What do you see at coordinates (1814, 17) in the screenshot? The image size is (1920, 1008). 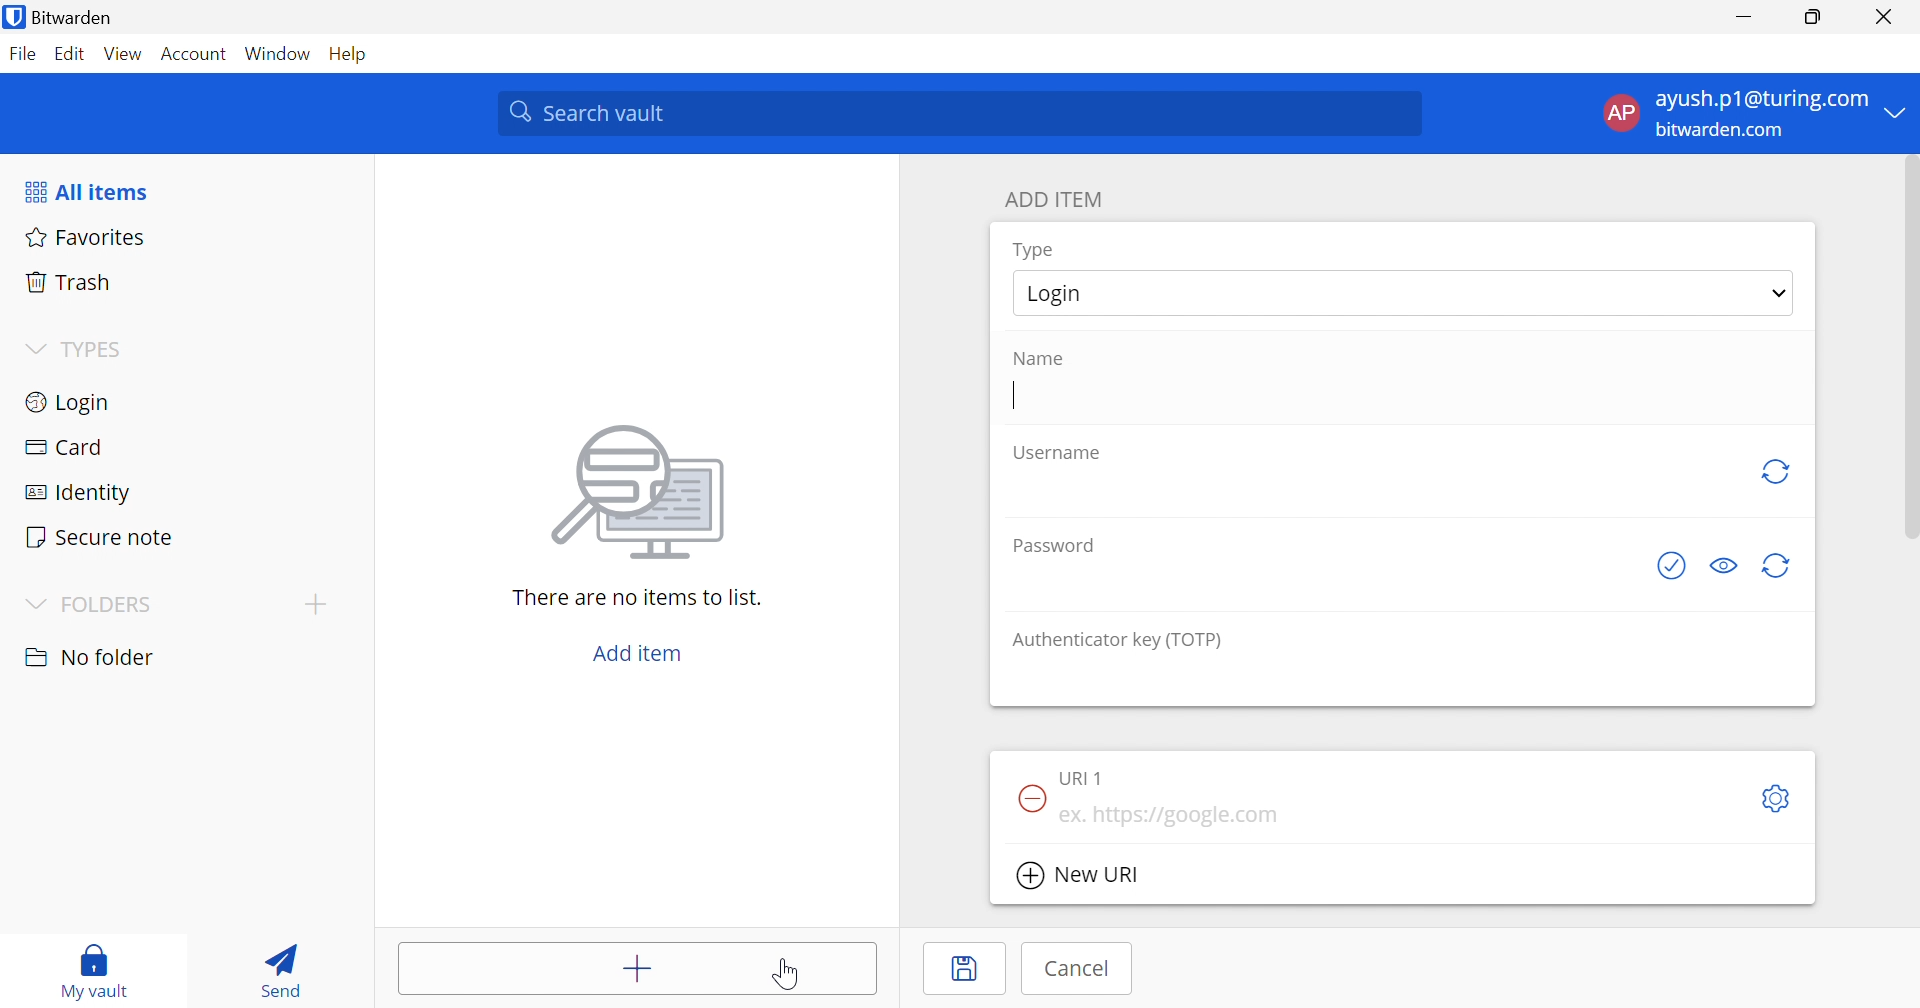 I see `Restore Down` at bounding box center [1814, 17].